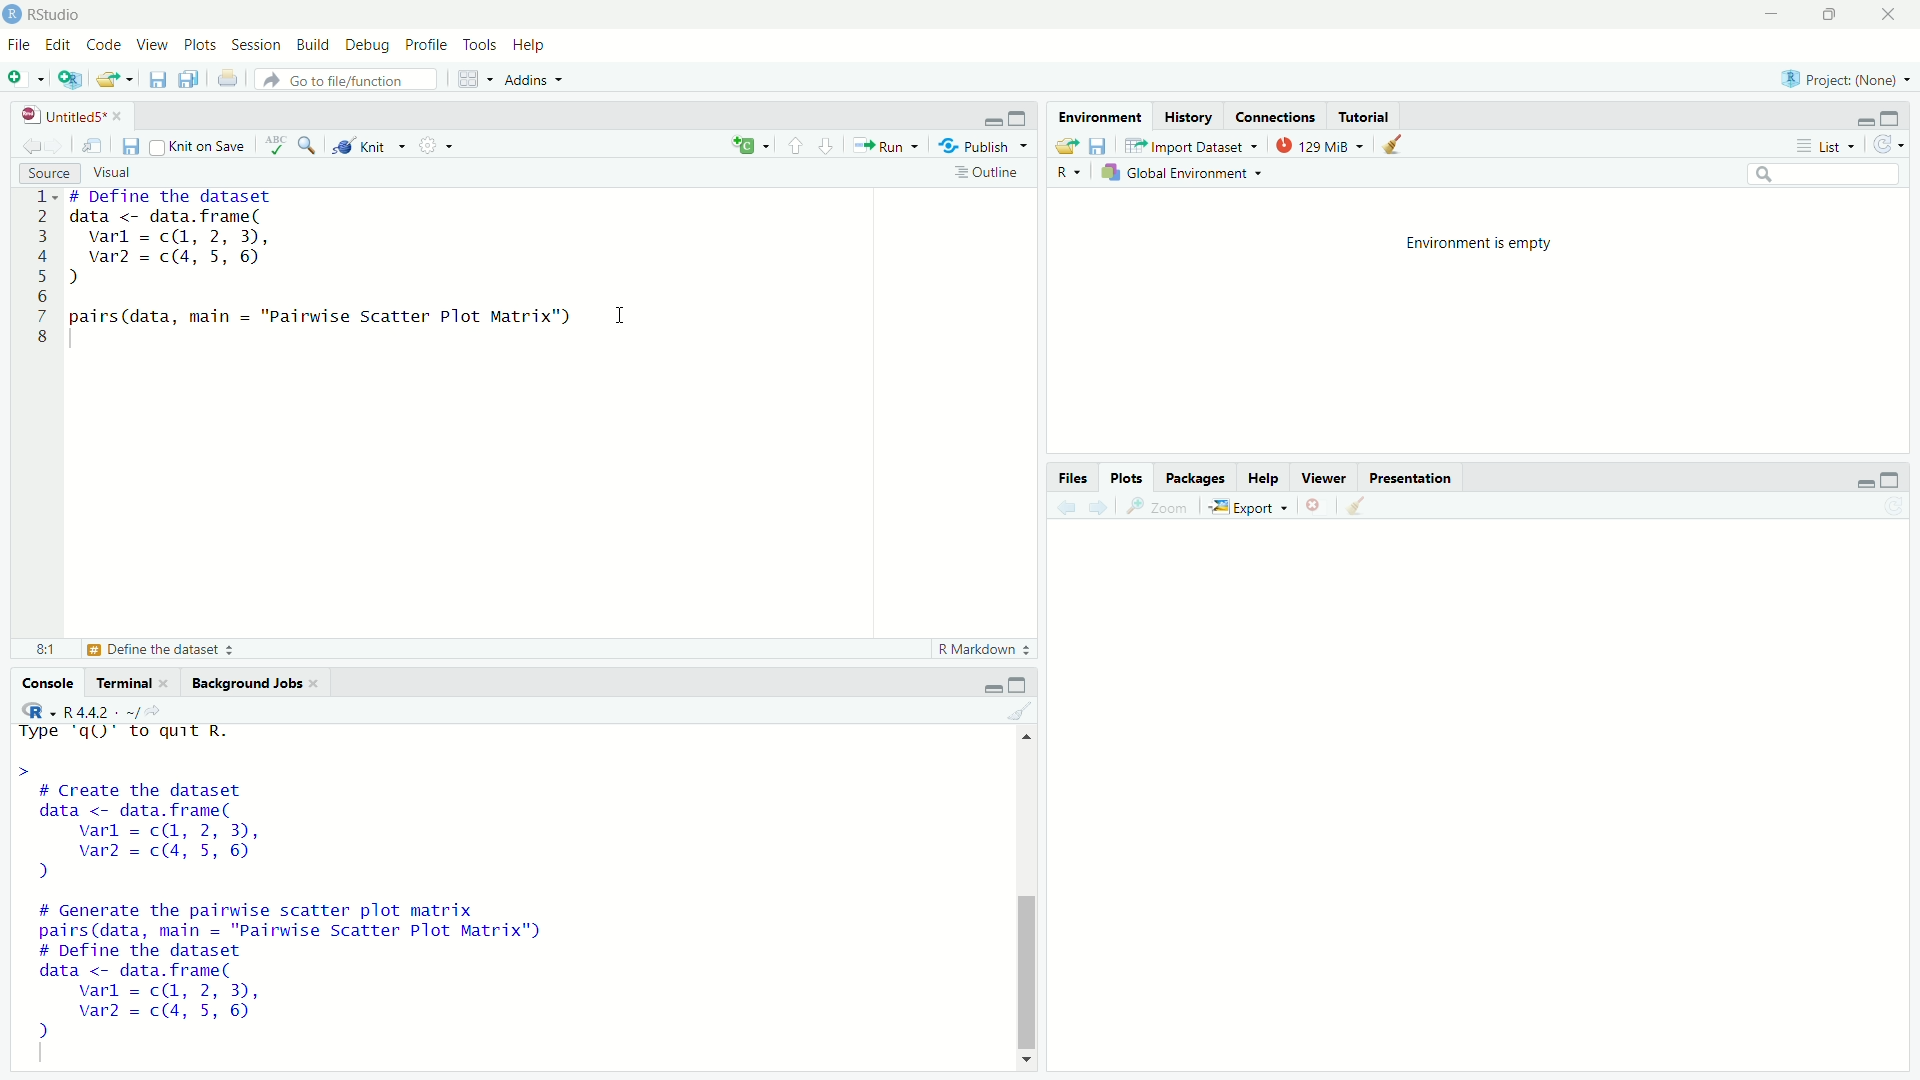 The width and height of the screenshot is (1920, 1080). I want to click on Maximize, so click(1021, 684).